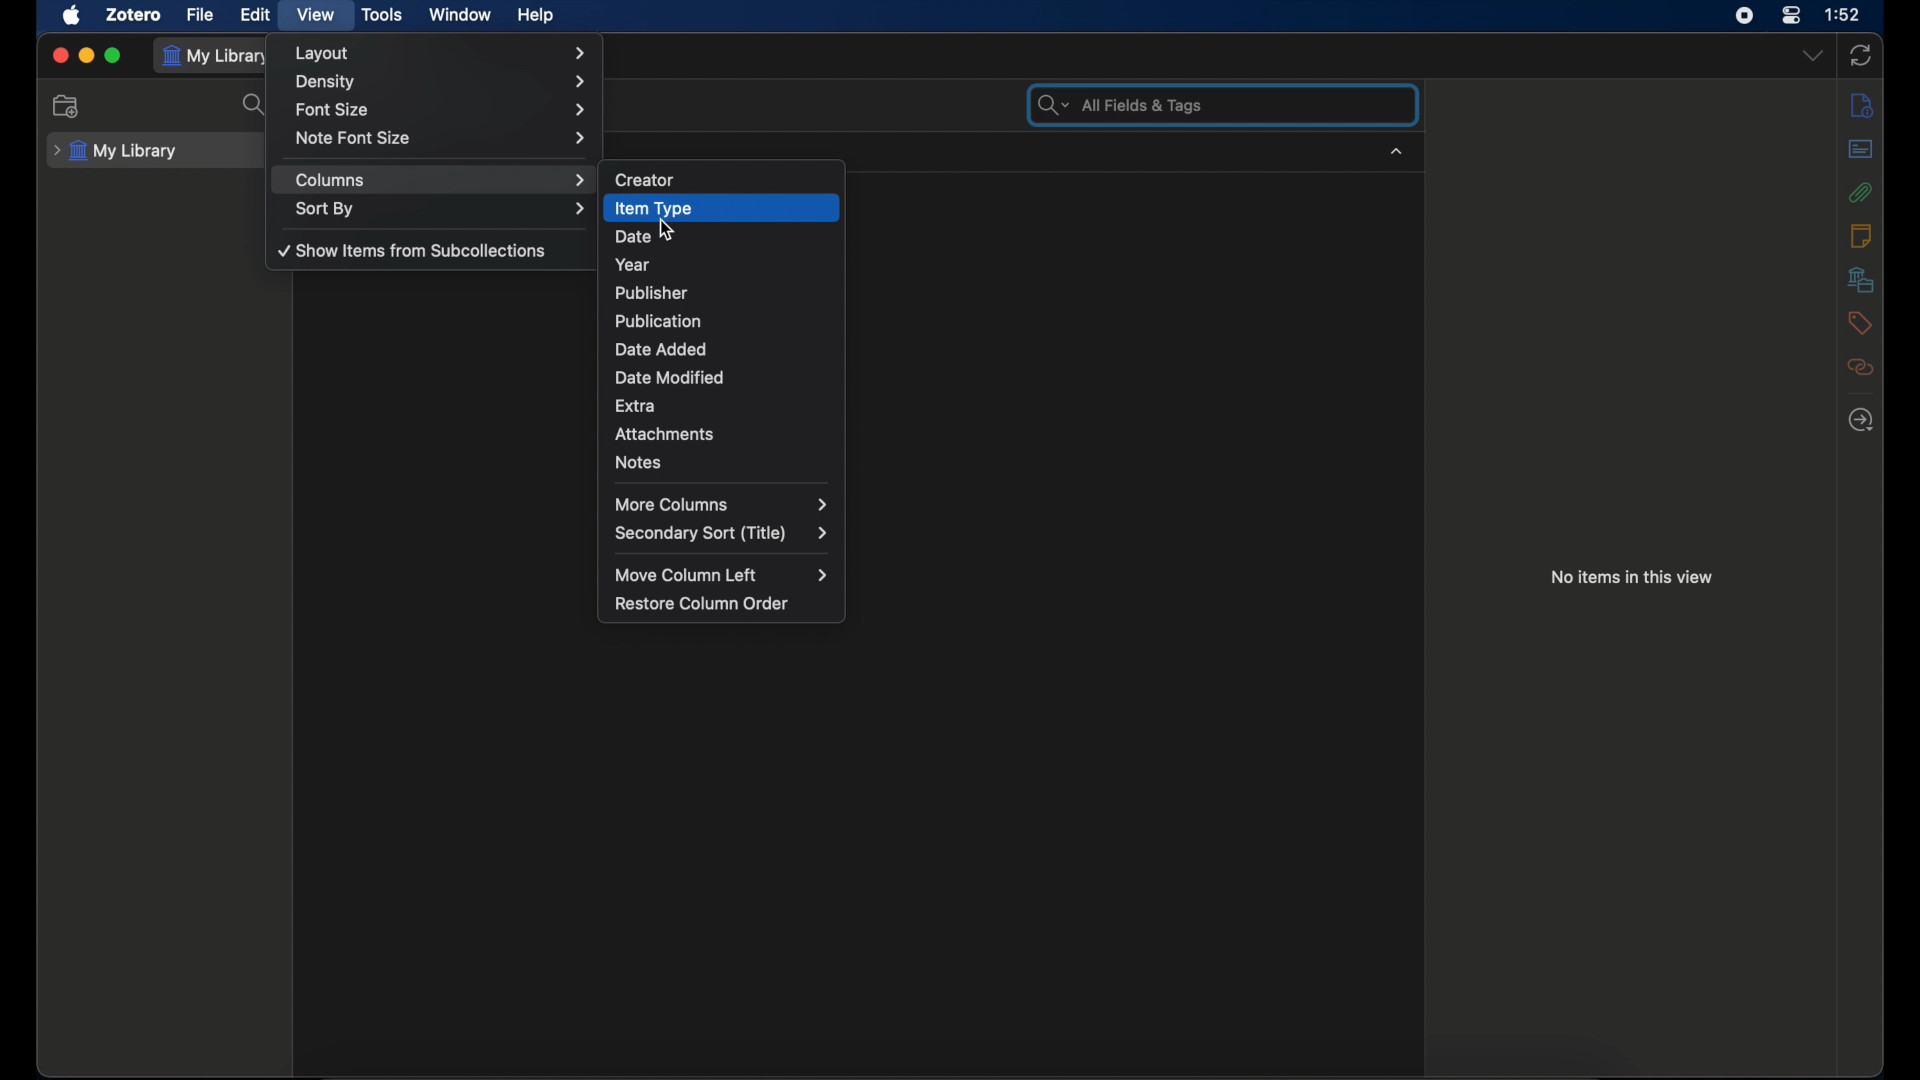 This screenshot has width=1920, height=1080. I want to click on new collection, so click(66, 106).